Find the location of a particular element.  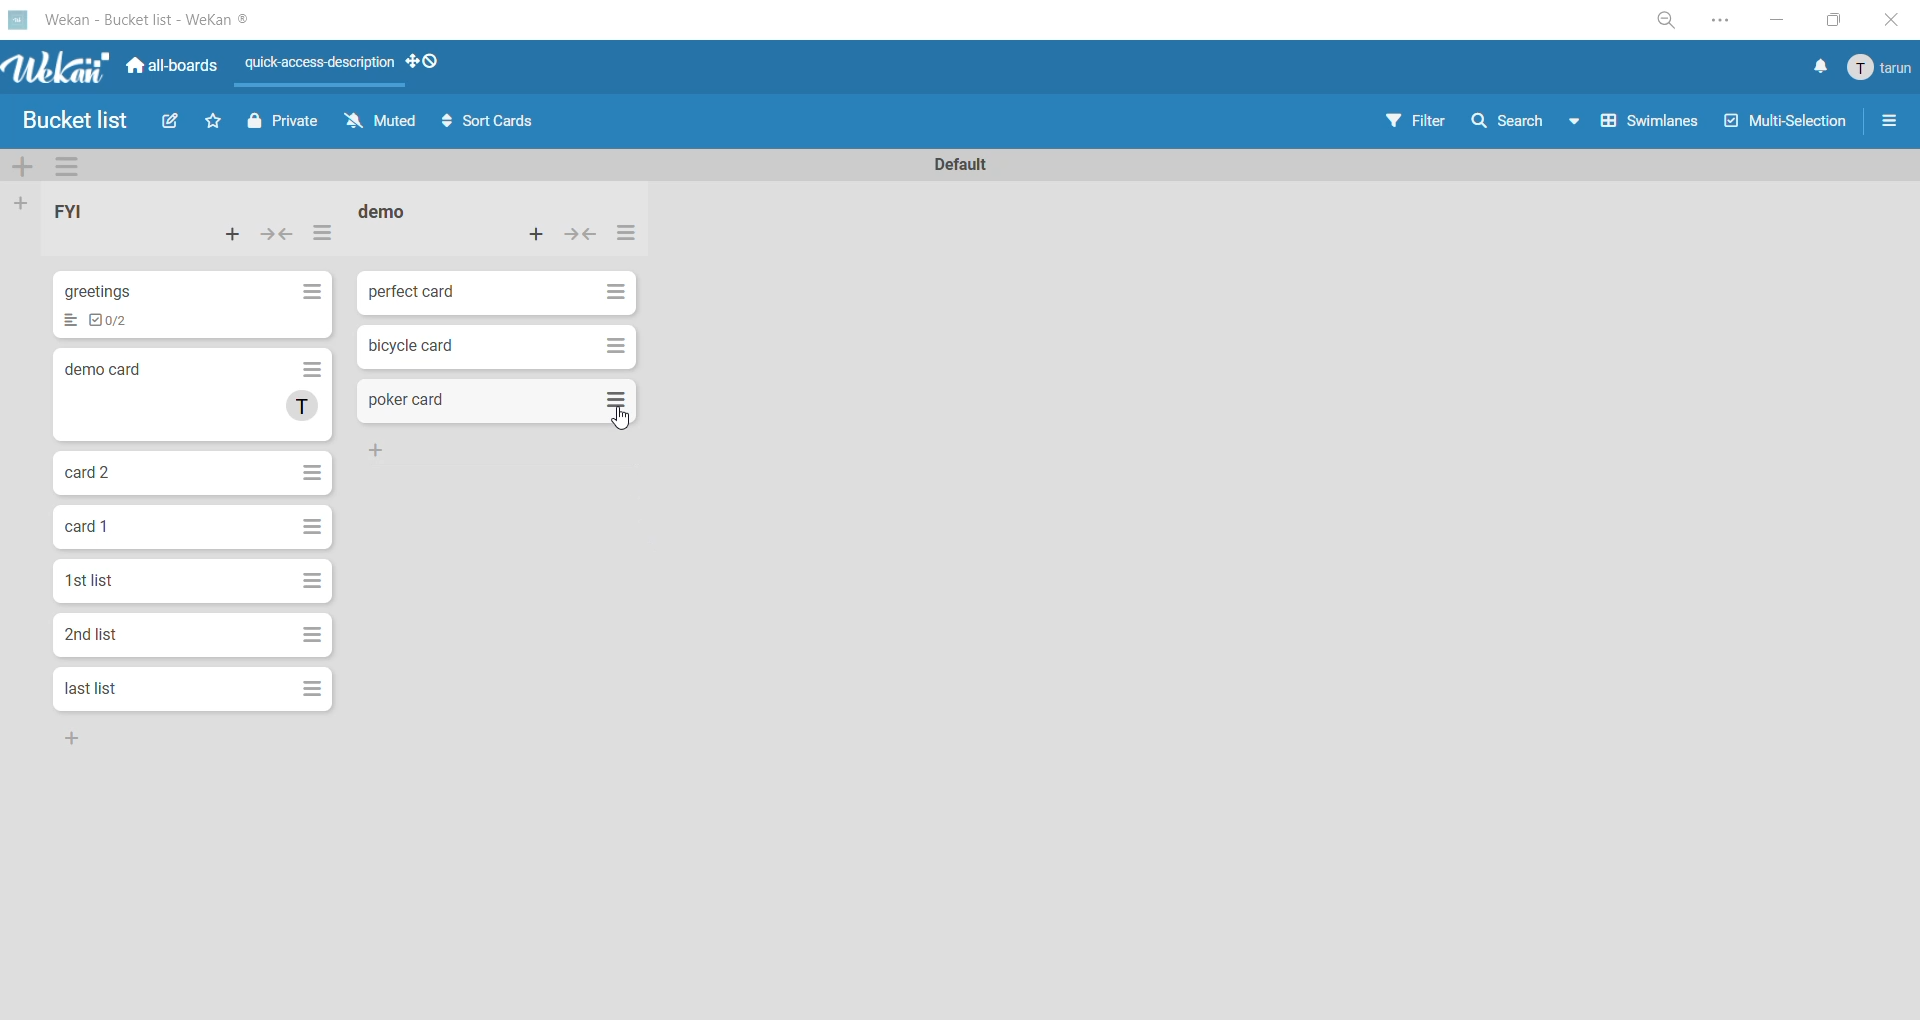

Hamburger is located at coordinates (308, 368).